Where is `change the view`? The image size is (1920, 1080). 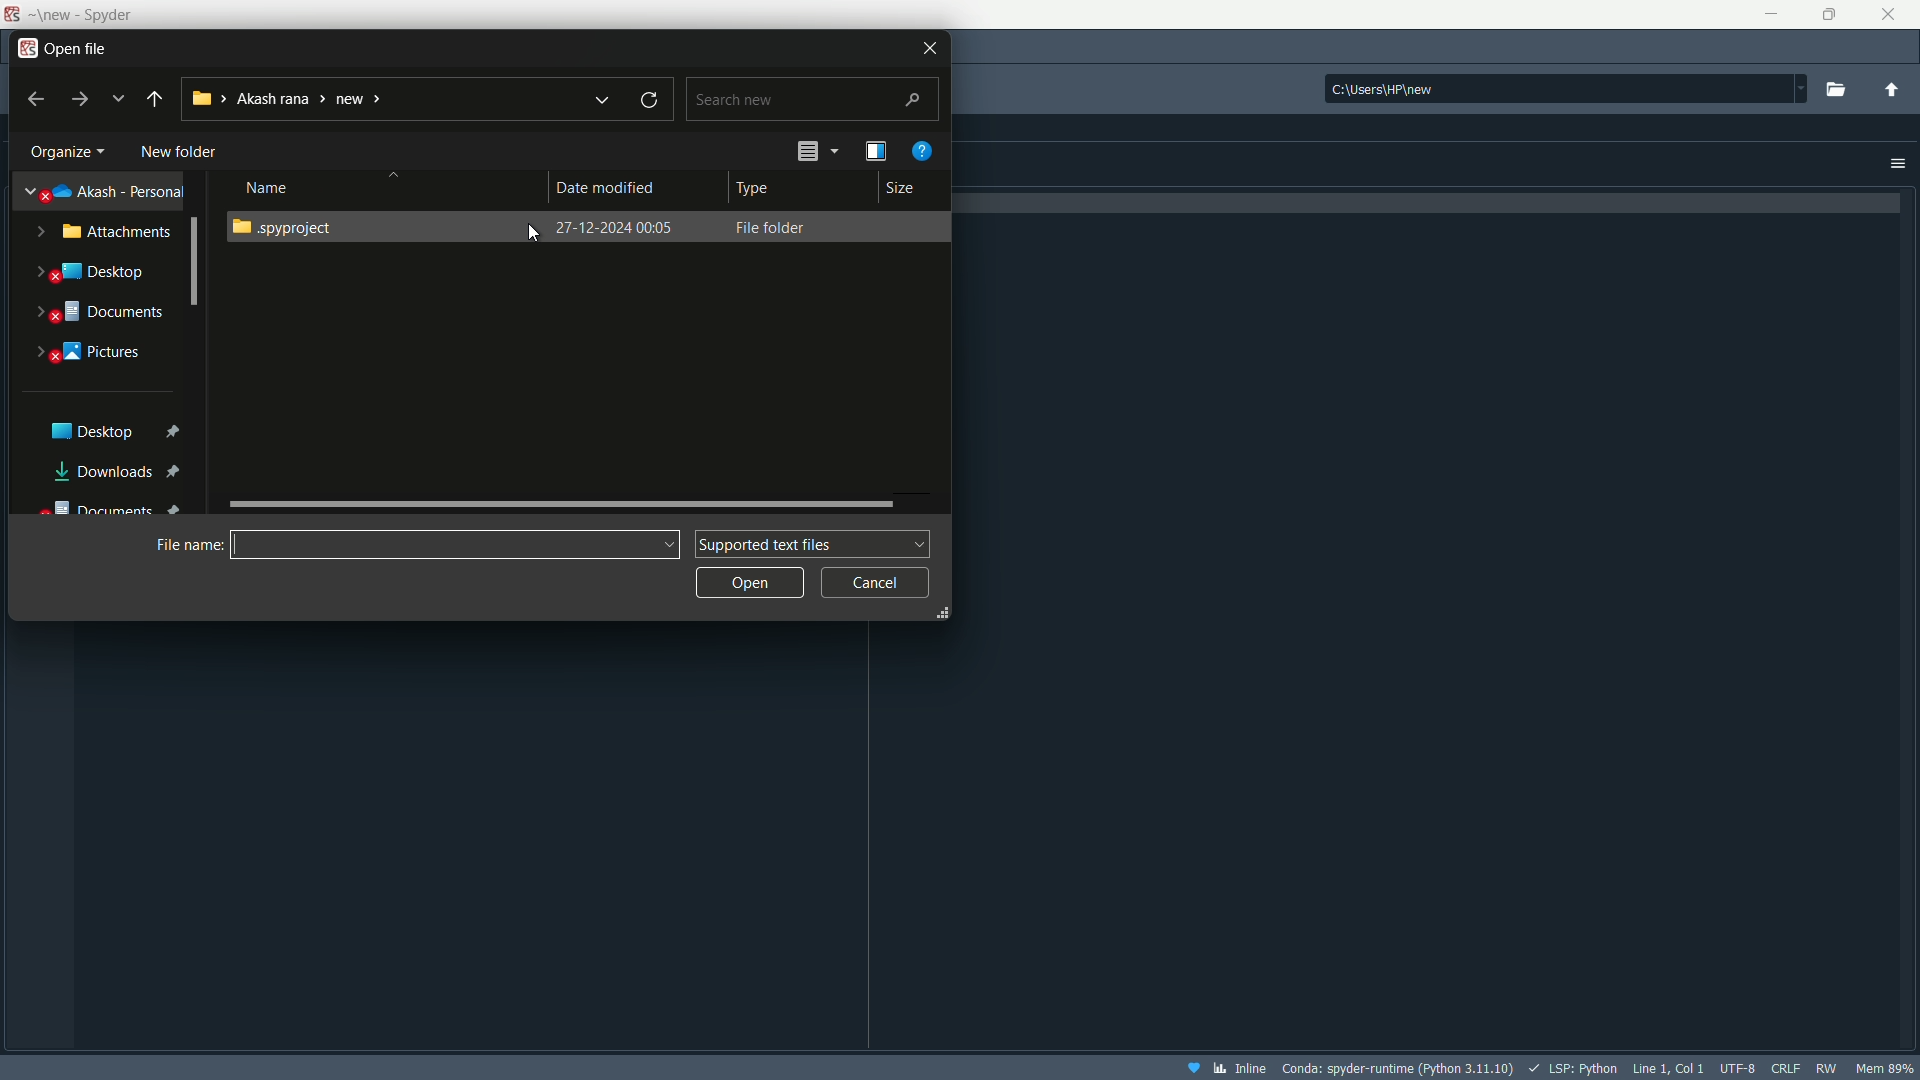 change the view is located at coordinates (816, 151).